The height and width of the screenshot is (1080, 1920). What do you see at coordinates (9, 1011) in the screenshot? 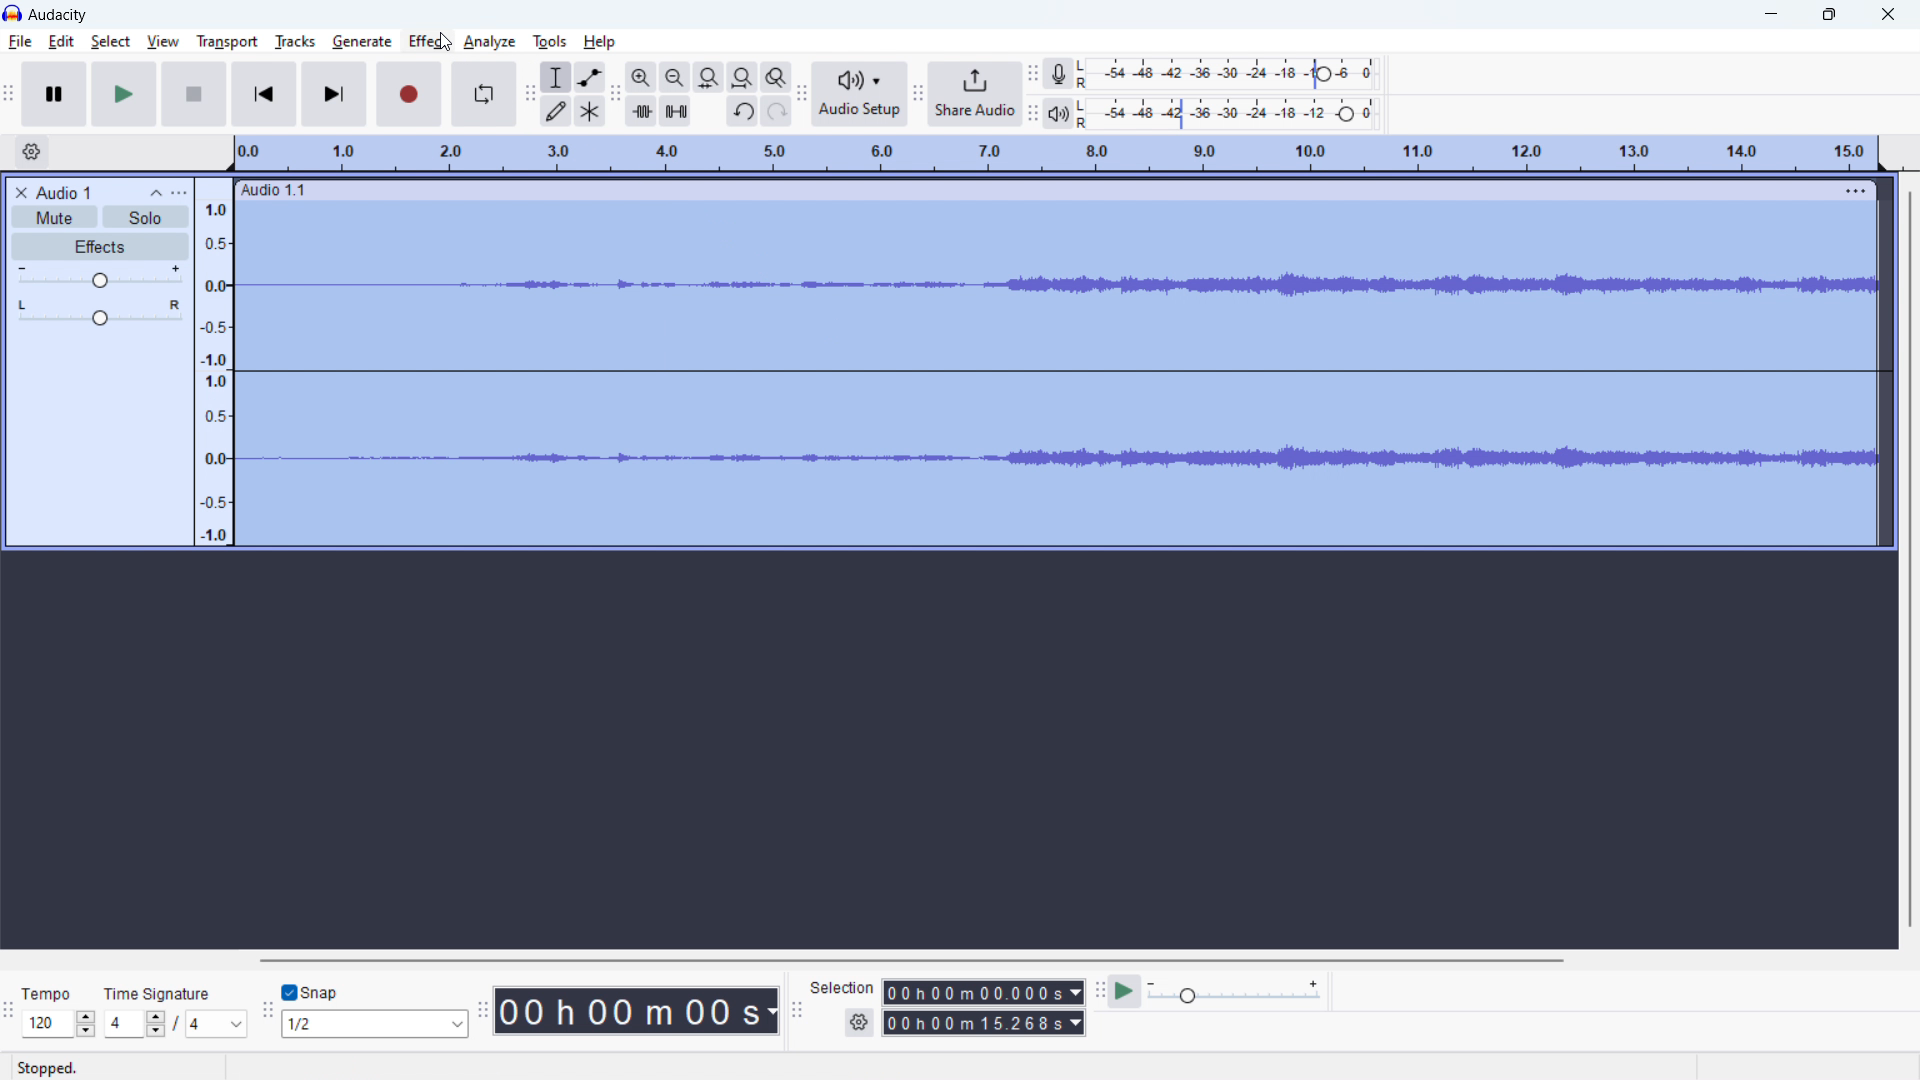
I see `time signature toolbar` at bounding box center [9, 1011].